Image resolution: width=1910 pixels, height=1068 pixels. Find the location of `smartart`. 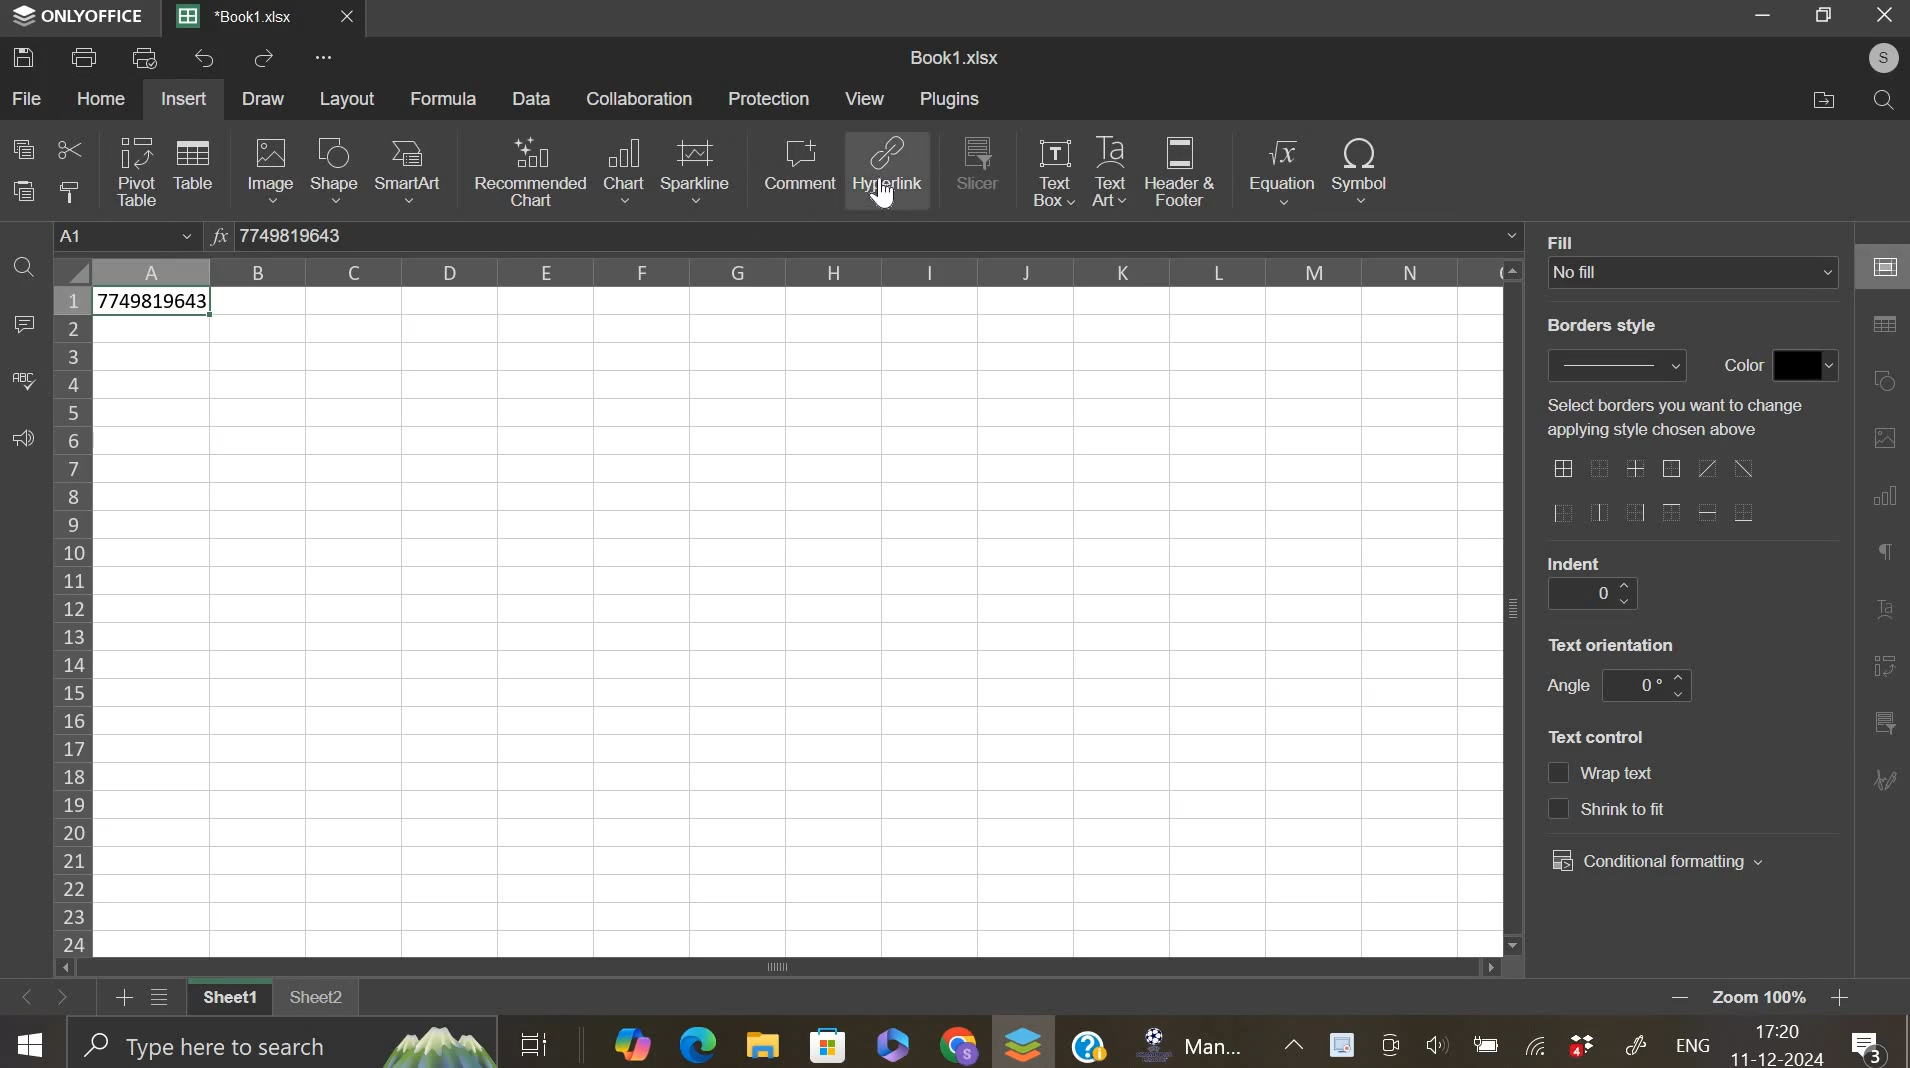

smartart is located at coordinates (406, 169).